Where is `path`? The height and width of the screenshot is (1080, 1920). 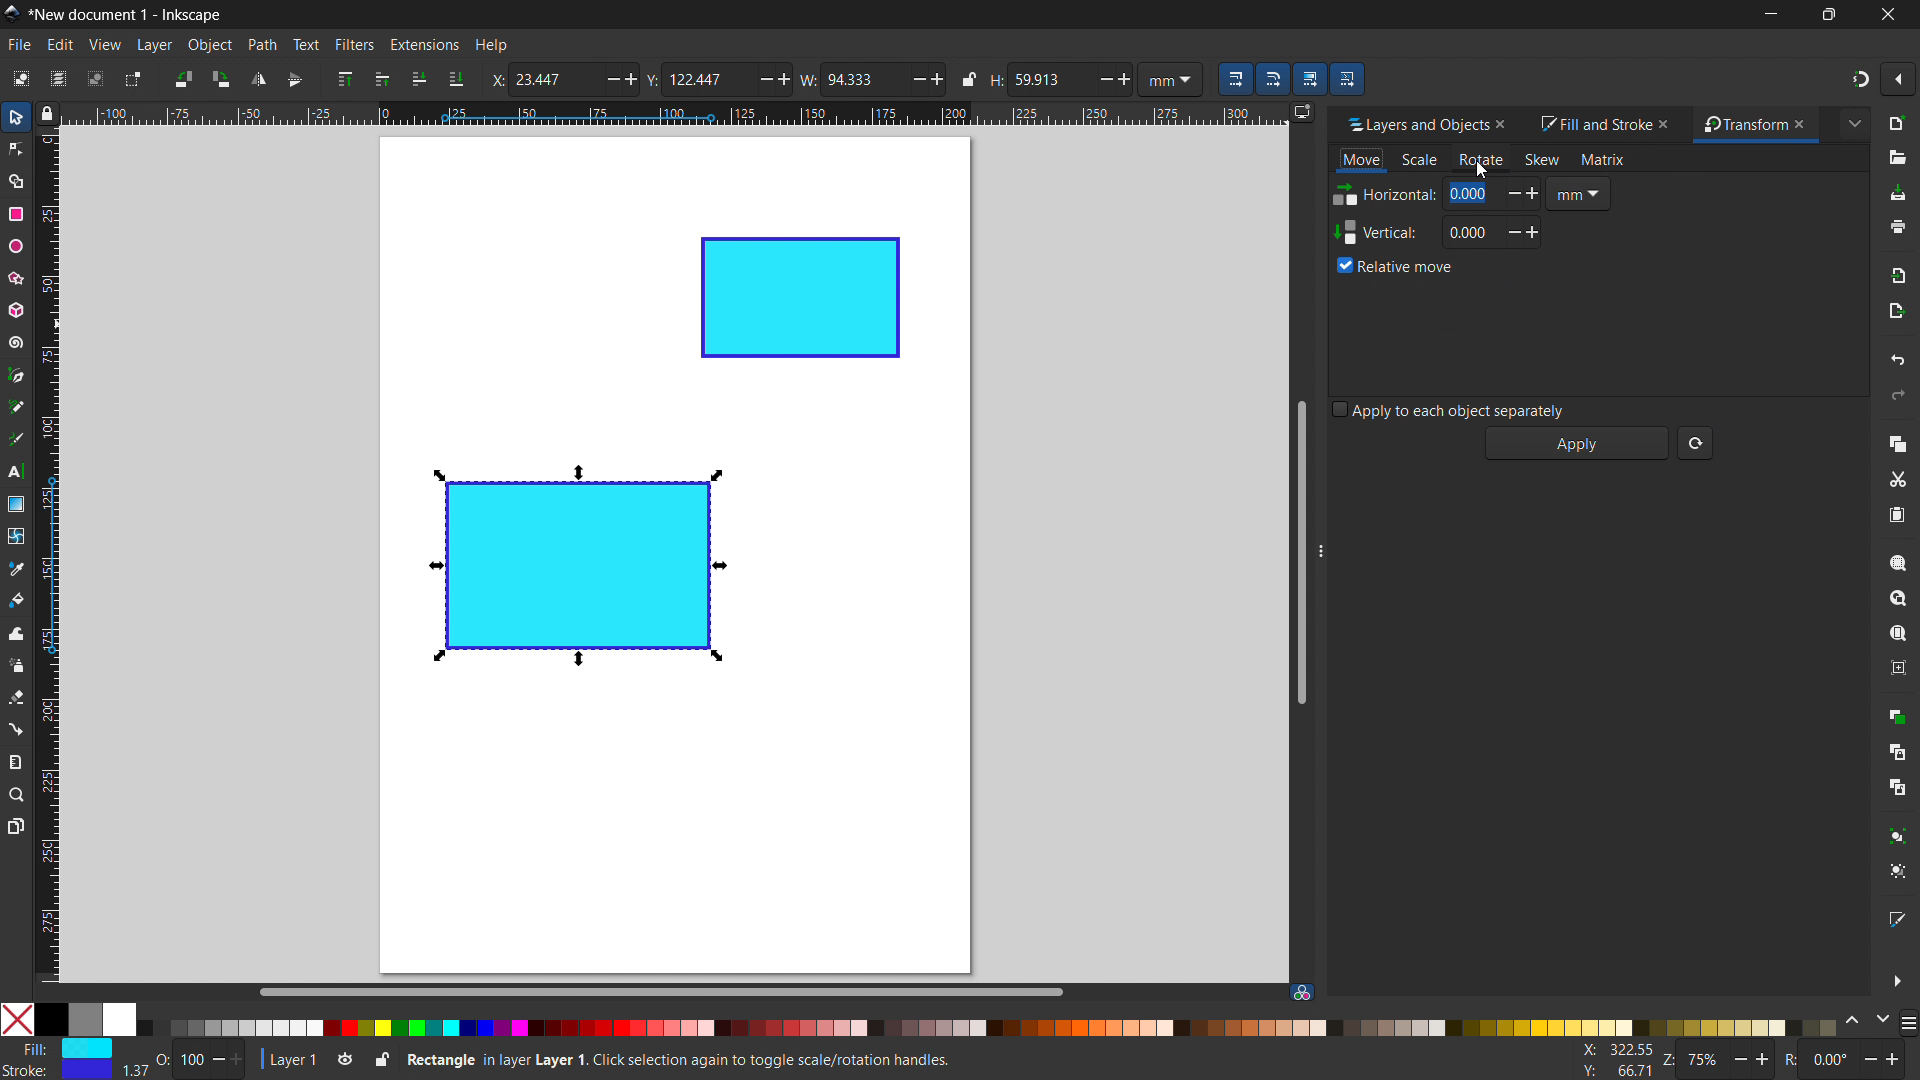 path is located at coordinates (262, 45).